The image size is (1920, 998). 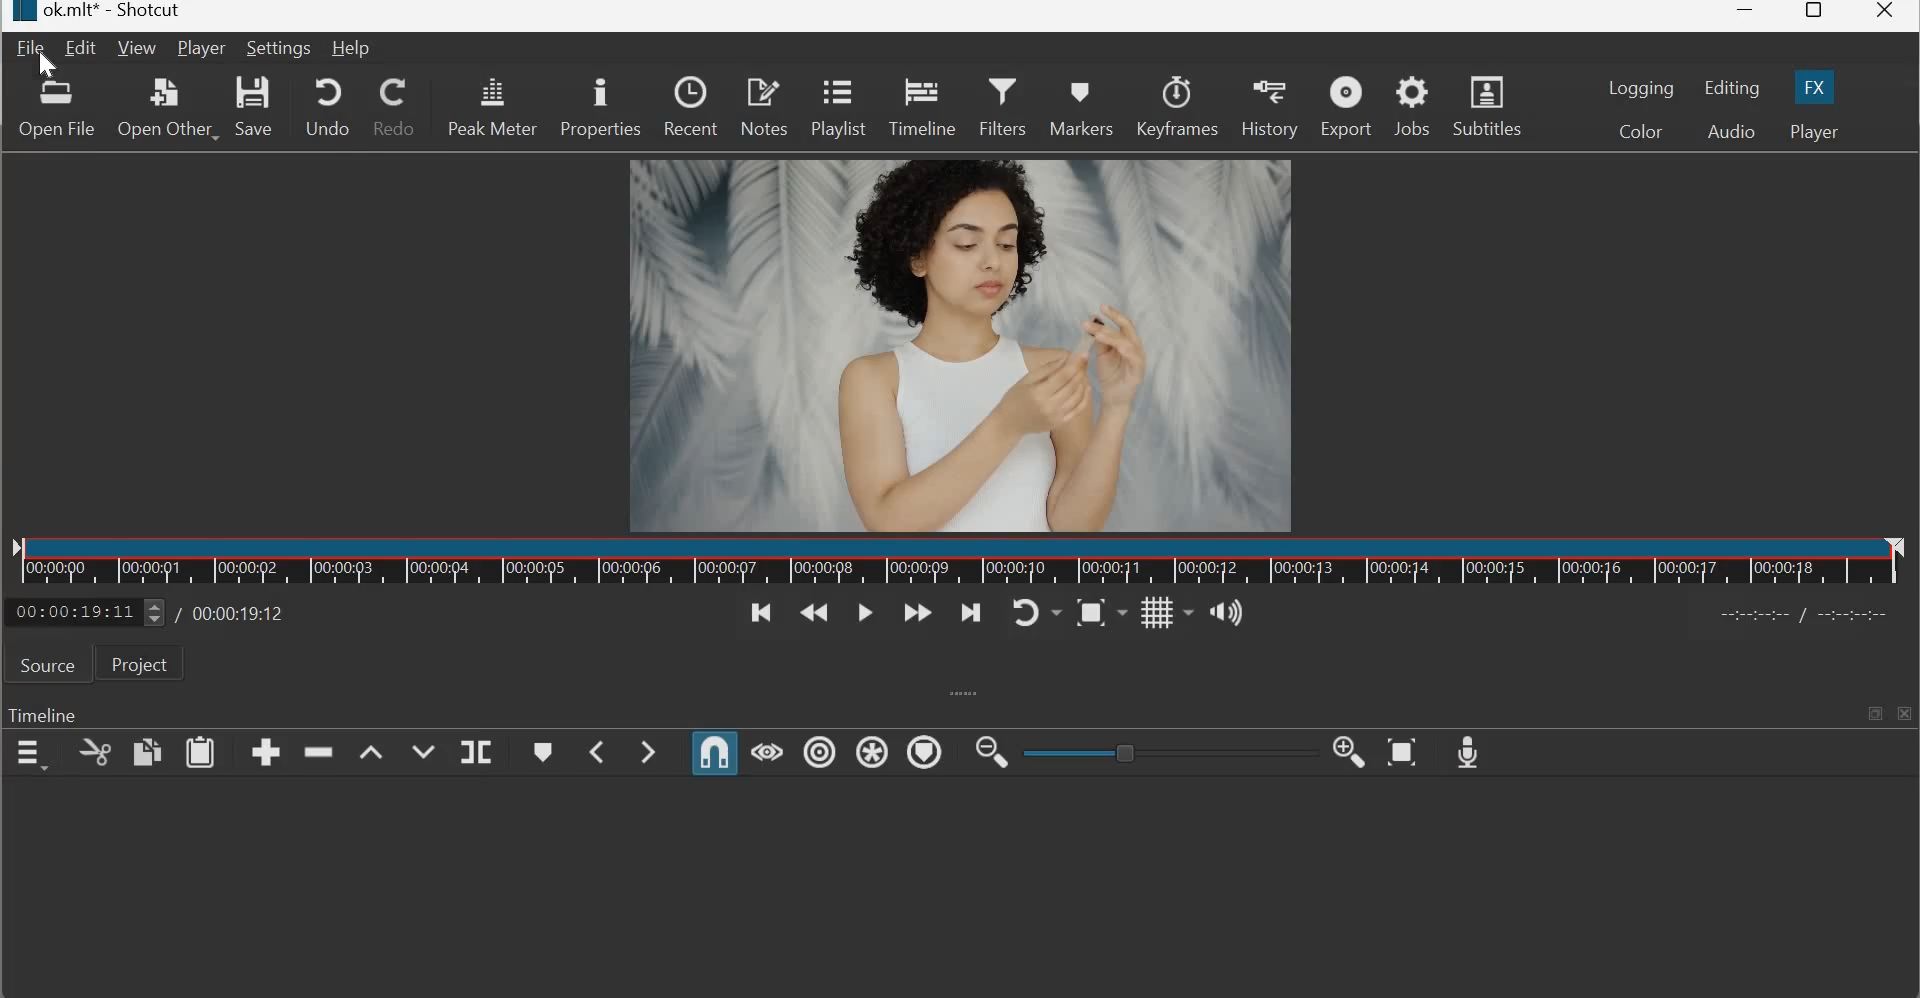 I want to click on Audio, so click(x=1729, y=130).